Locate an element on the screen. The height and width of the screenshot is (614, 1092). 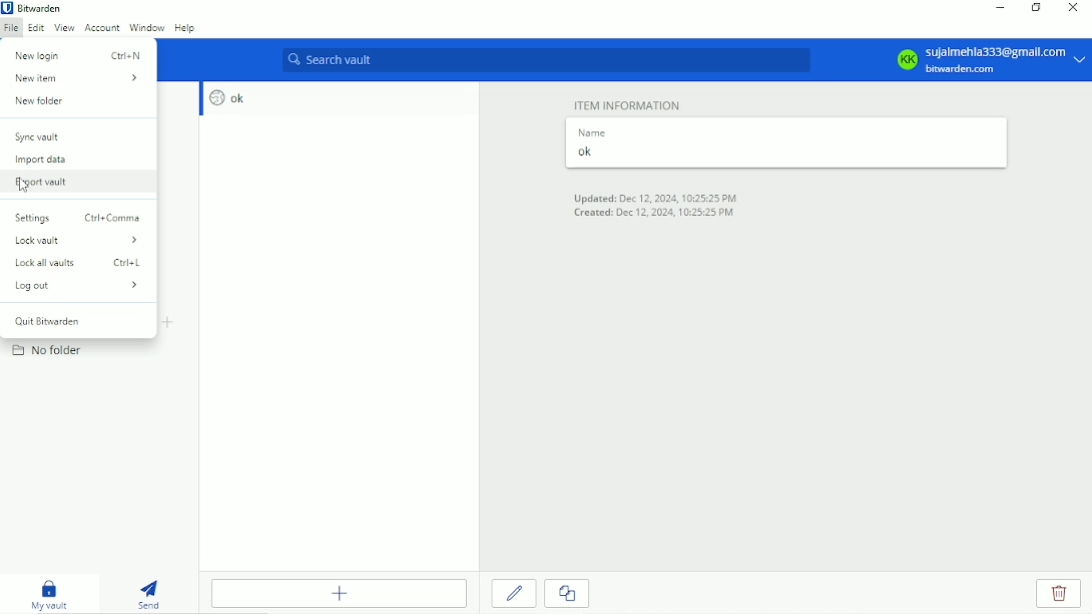
Import data is located at coordinates (42, 160).